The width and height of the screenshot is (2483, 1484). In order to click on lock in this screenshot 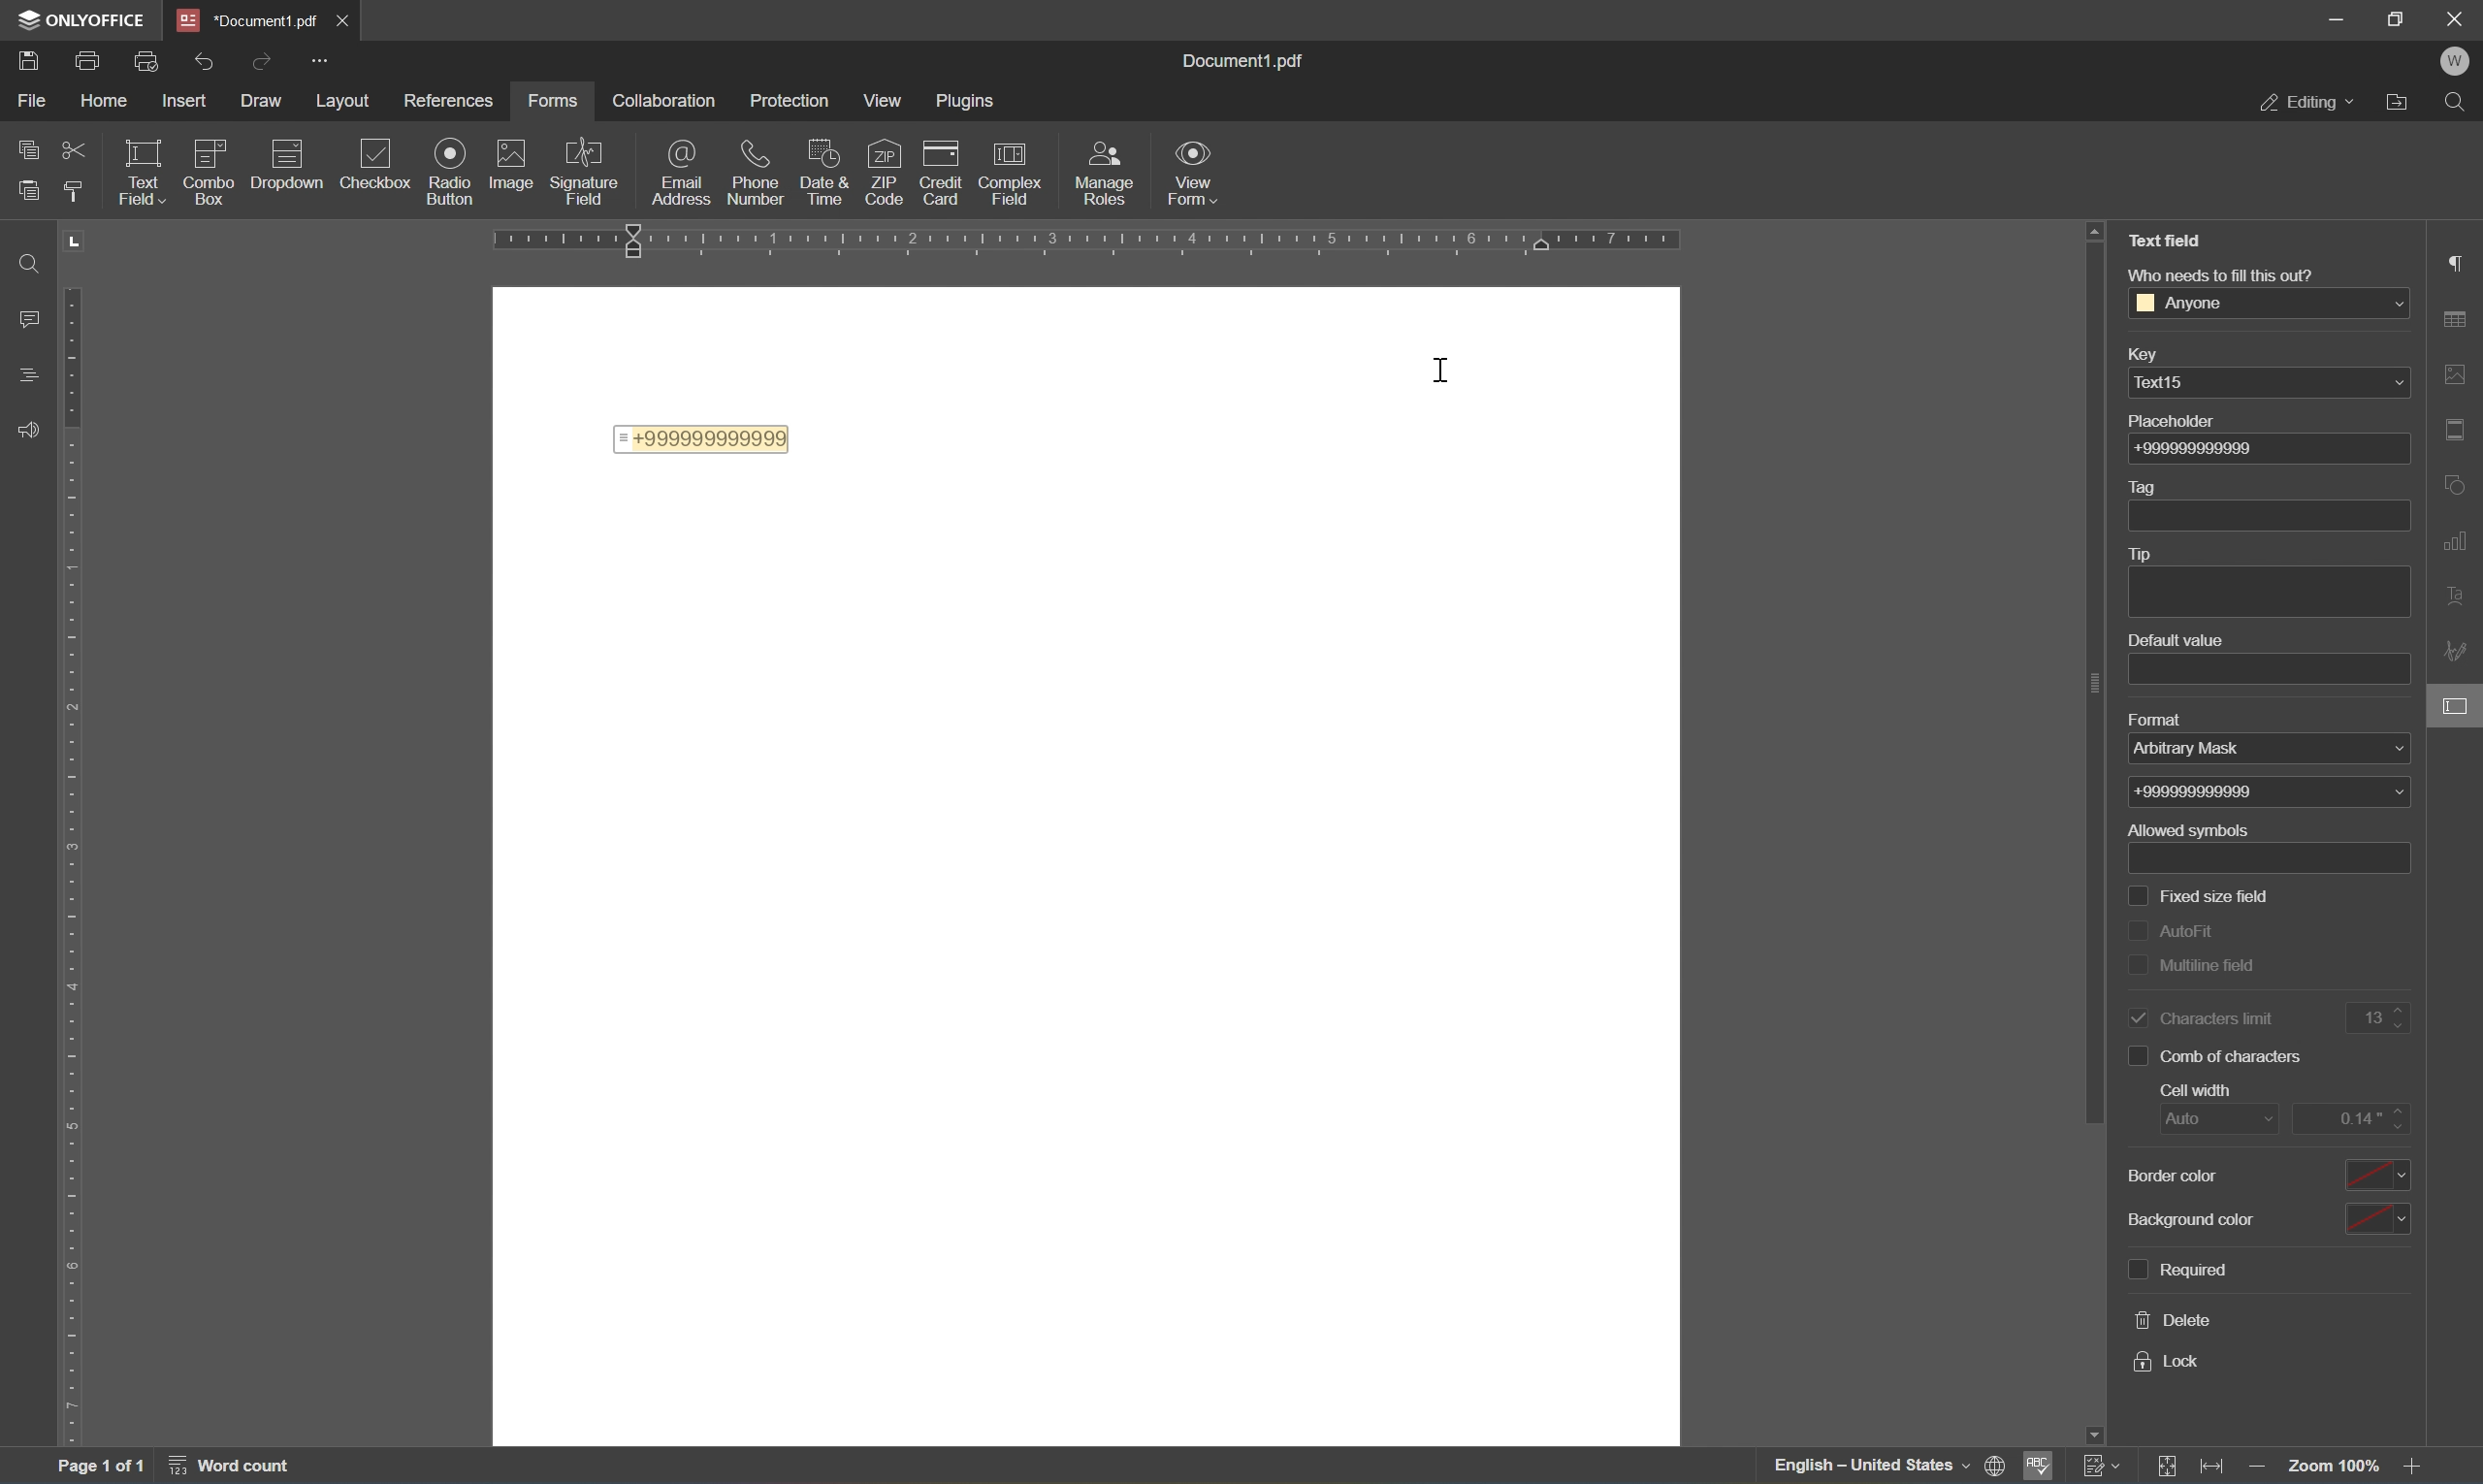, I will do `click(2167, 1365)`.